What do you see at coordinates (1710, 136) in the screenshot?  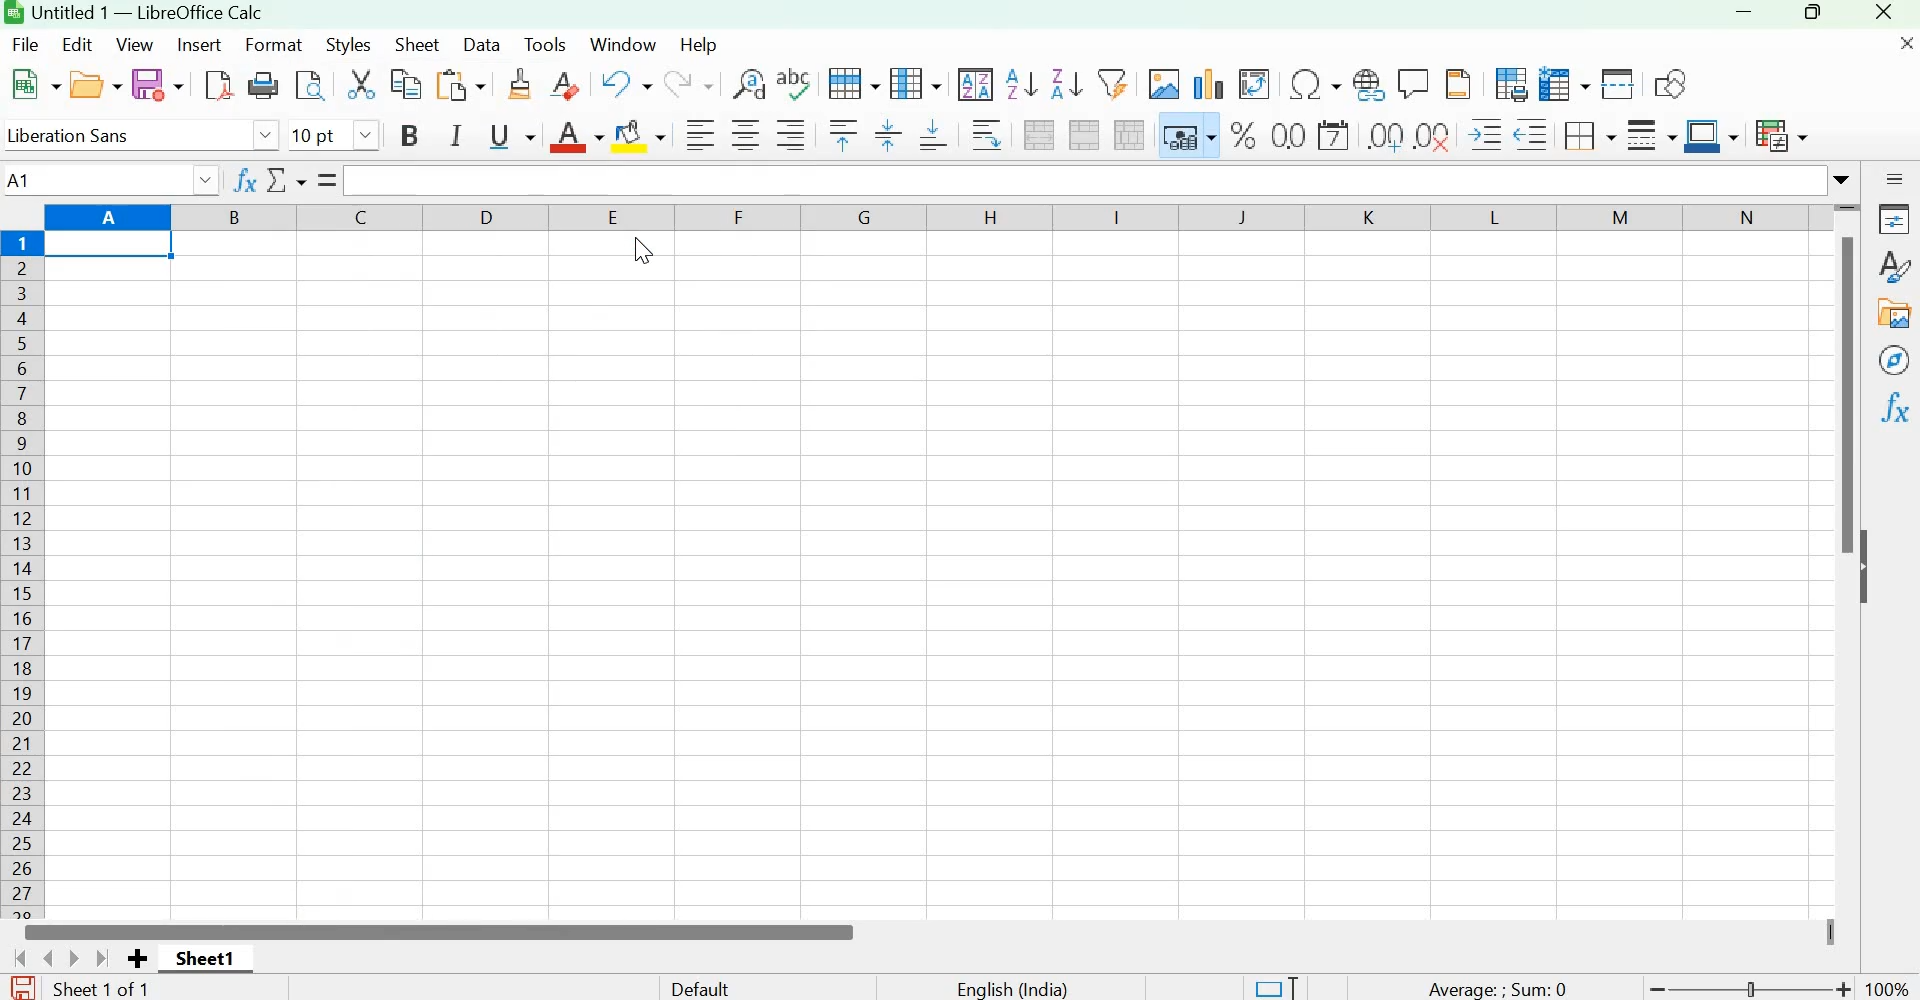 I see `Border color` at bounding box center [1710, 136].